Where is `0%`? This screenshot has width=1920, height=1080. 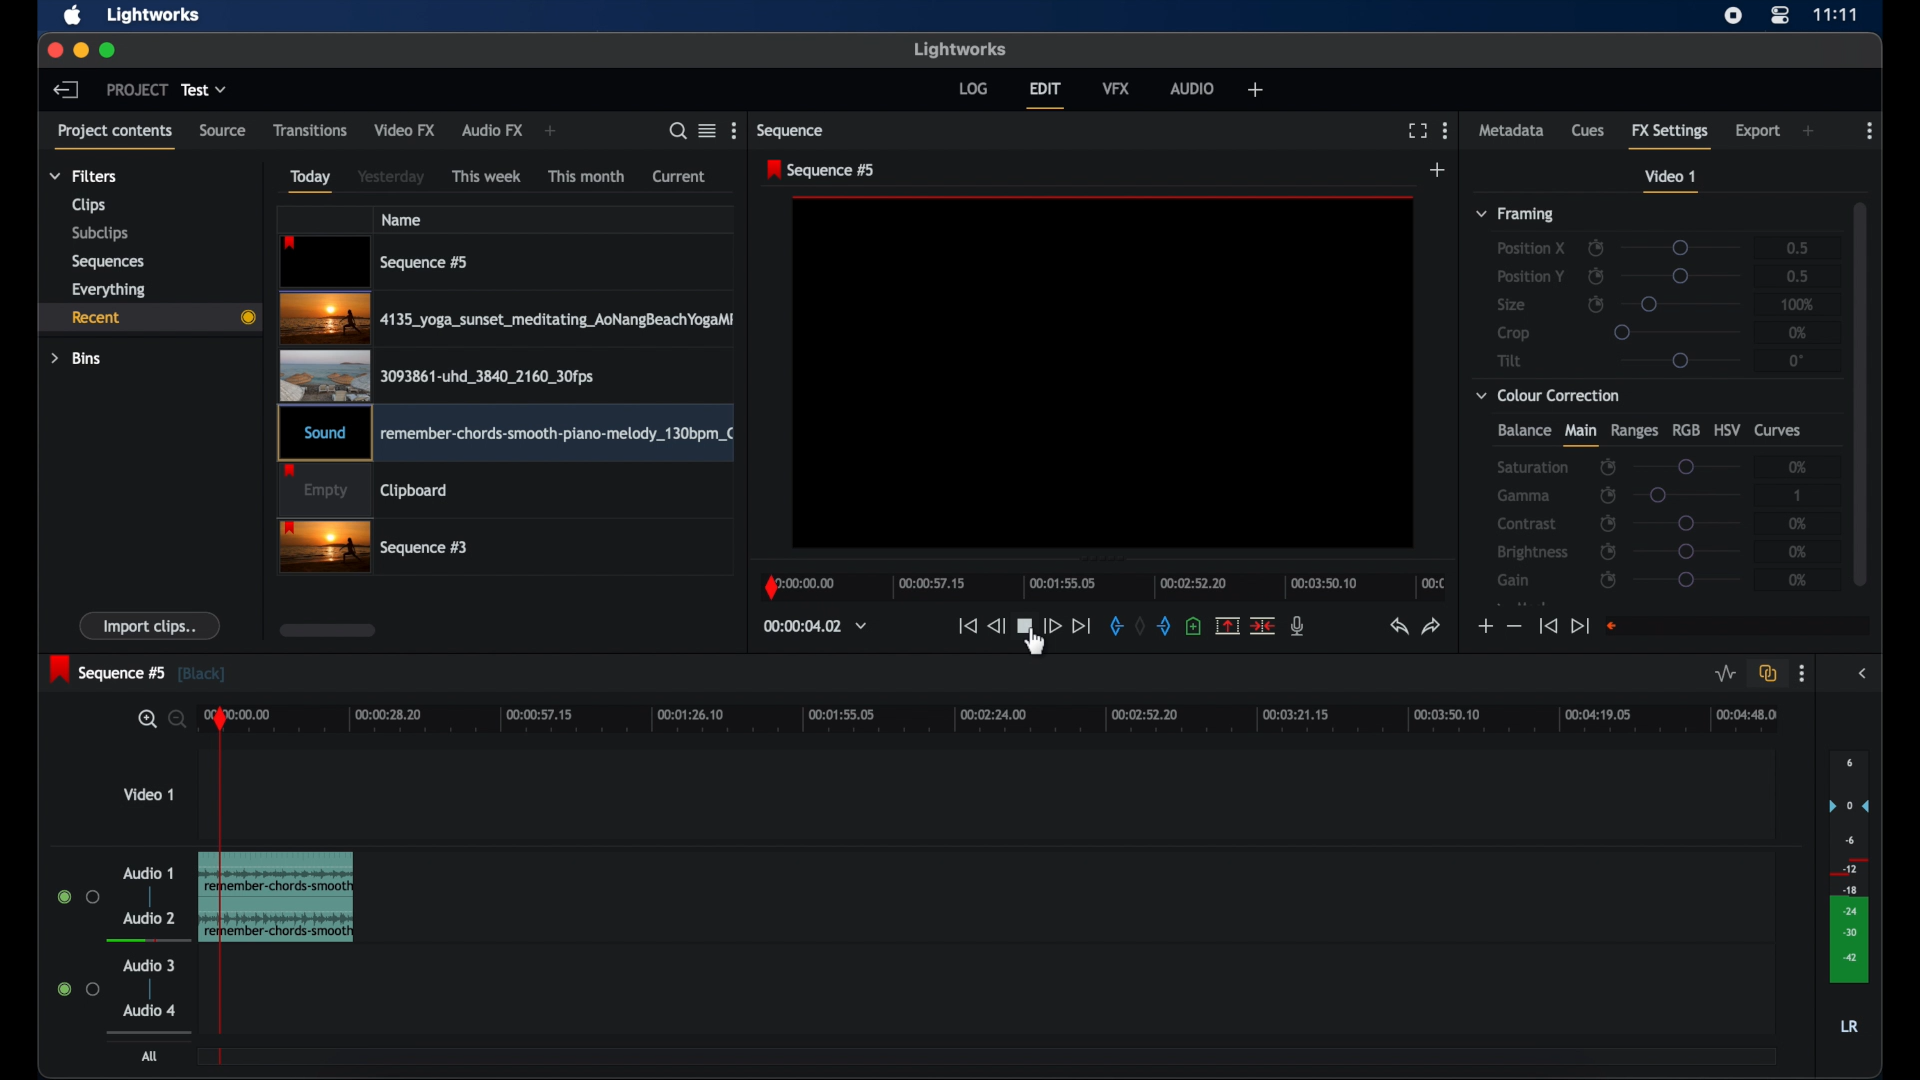 0% is located at coordinates (1793, 523).